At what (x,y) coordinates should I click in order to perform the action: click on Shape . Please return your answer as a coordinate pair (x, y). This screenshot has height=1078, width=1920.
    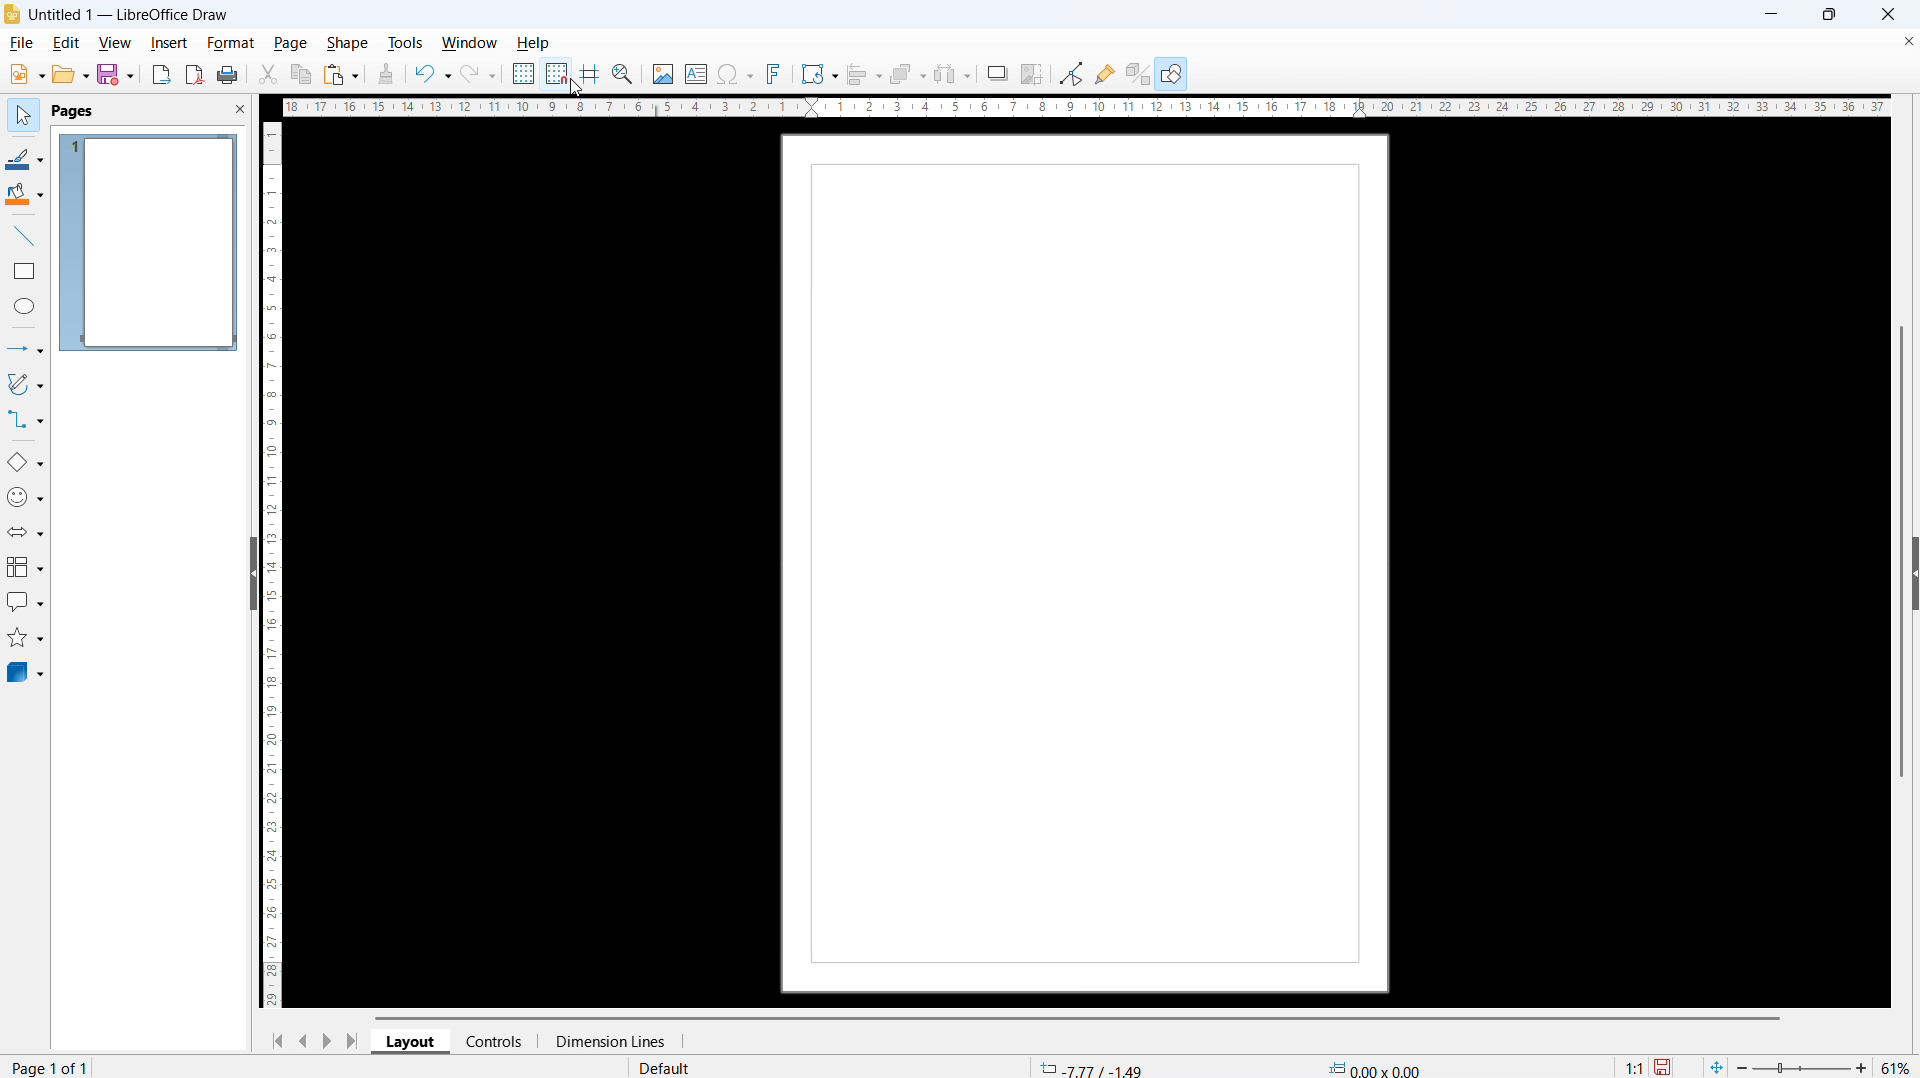
    Looking at the image, I should click on (347, 43).